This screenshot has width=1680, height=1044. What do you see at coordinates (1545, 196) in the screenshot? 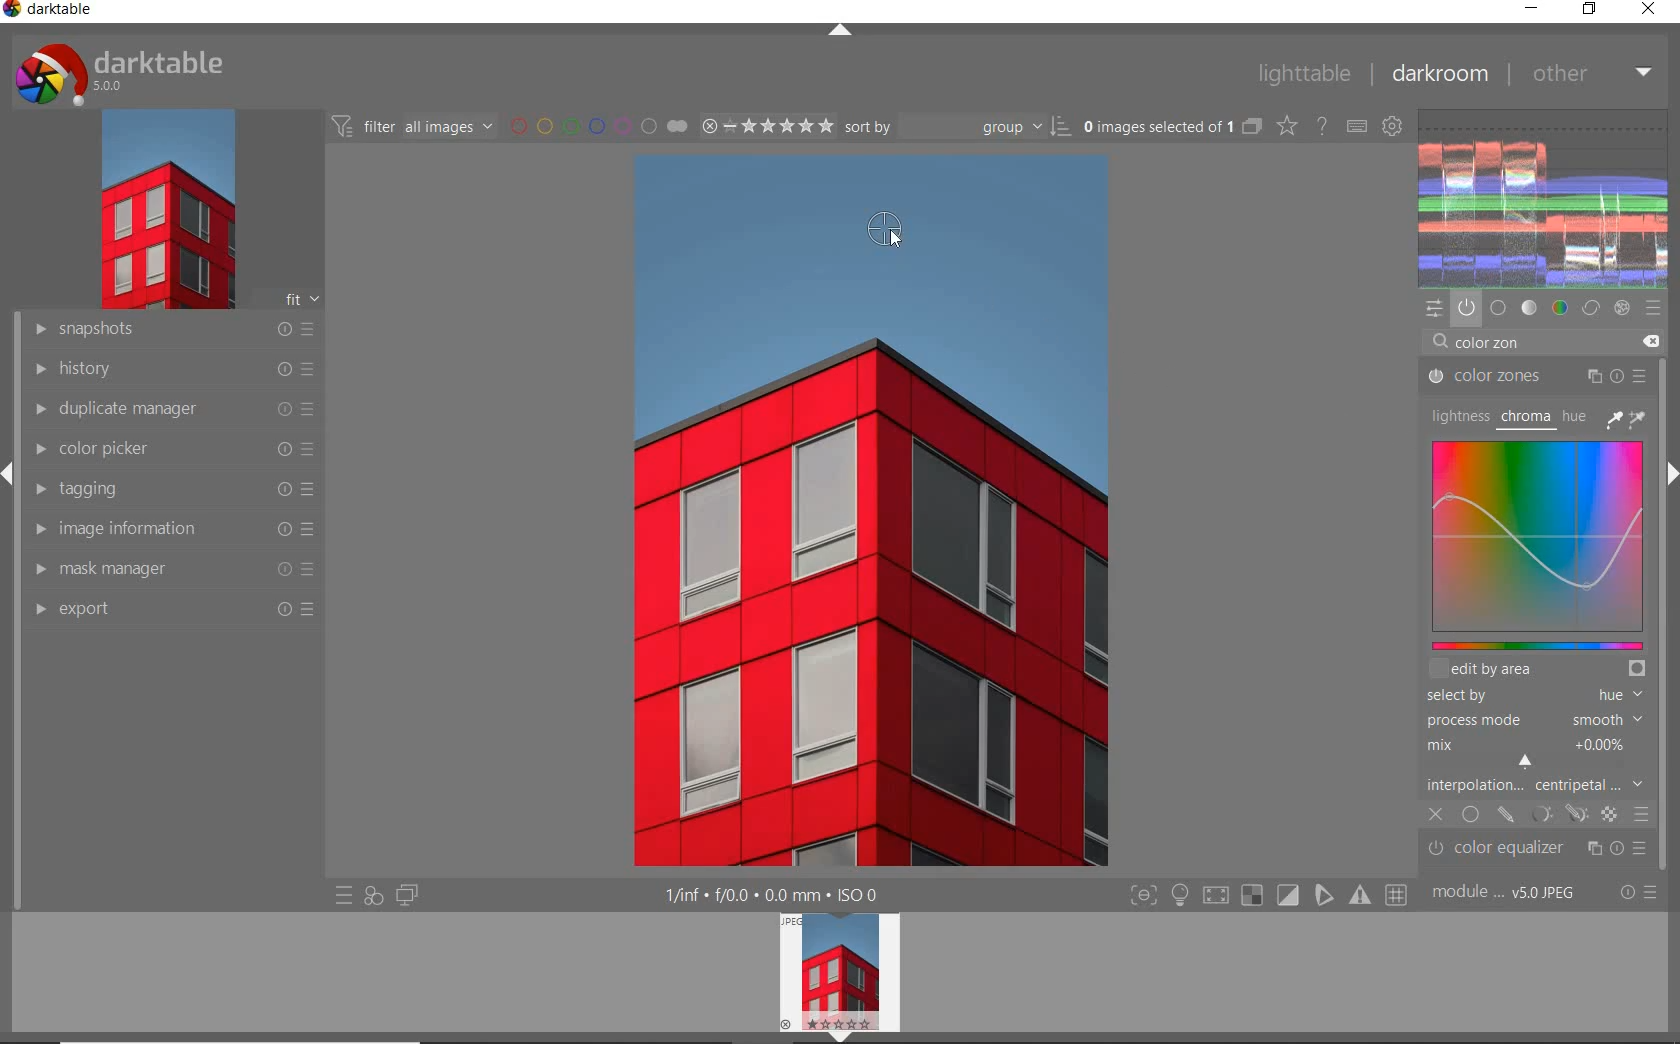
I see `waveform` at bounding box center [1545, 196].